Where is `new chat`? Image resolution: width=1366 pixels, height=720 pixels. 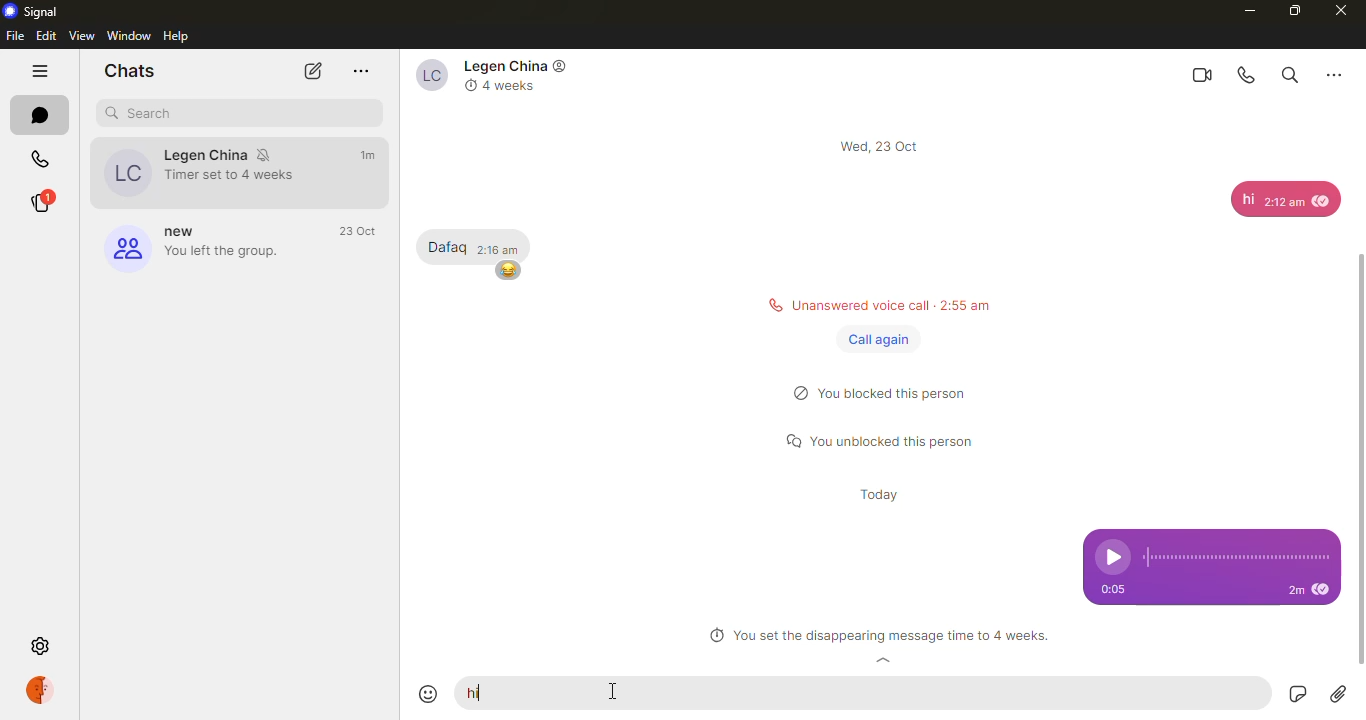 new chat is located at coordinates (310, 71).